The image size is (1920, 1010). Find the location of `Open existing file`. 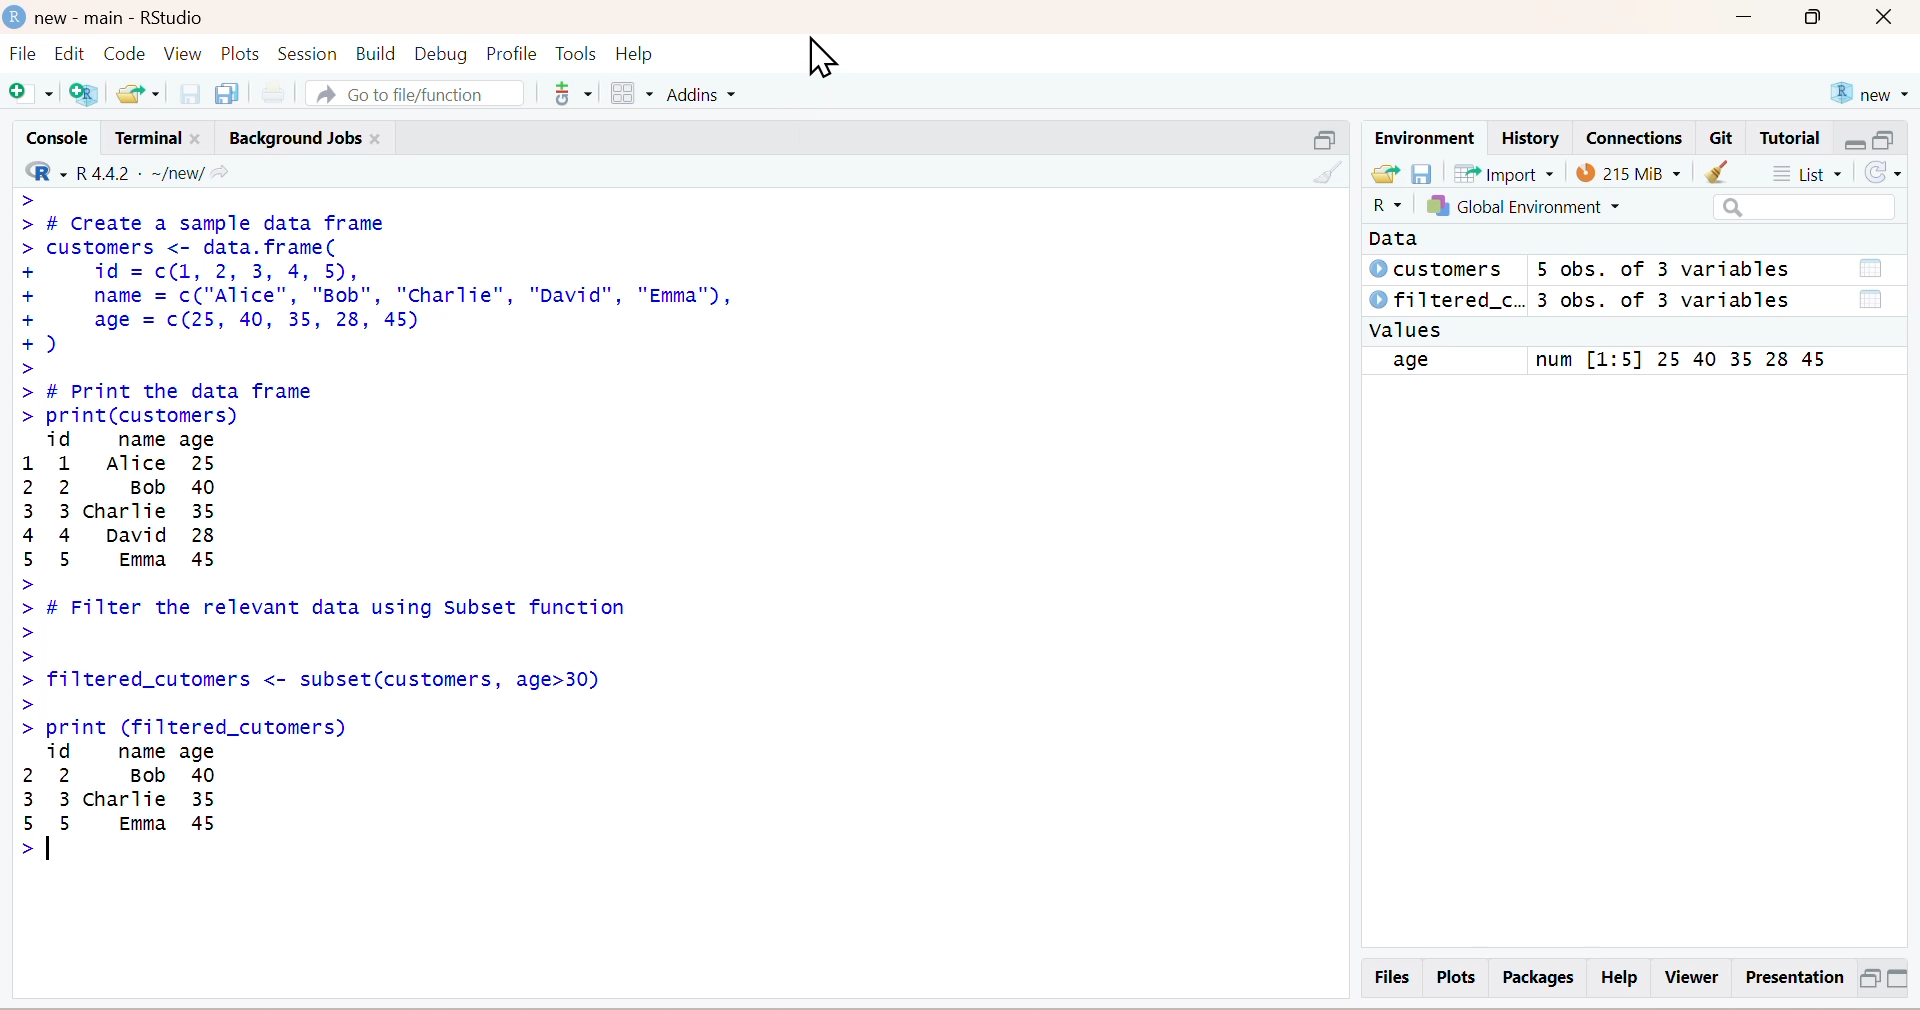

Open existing file is located at coordinates (141, 91).